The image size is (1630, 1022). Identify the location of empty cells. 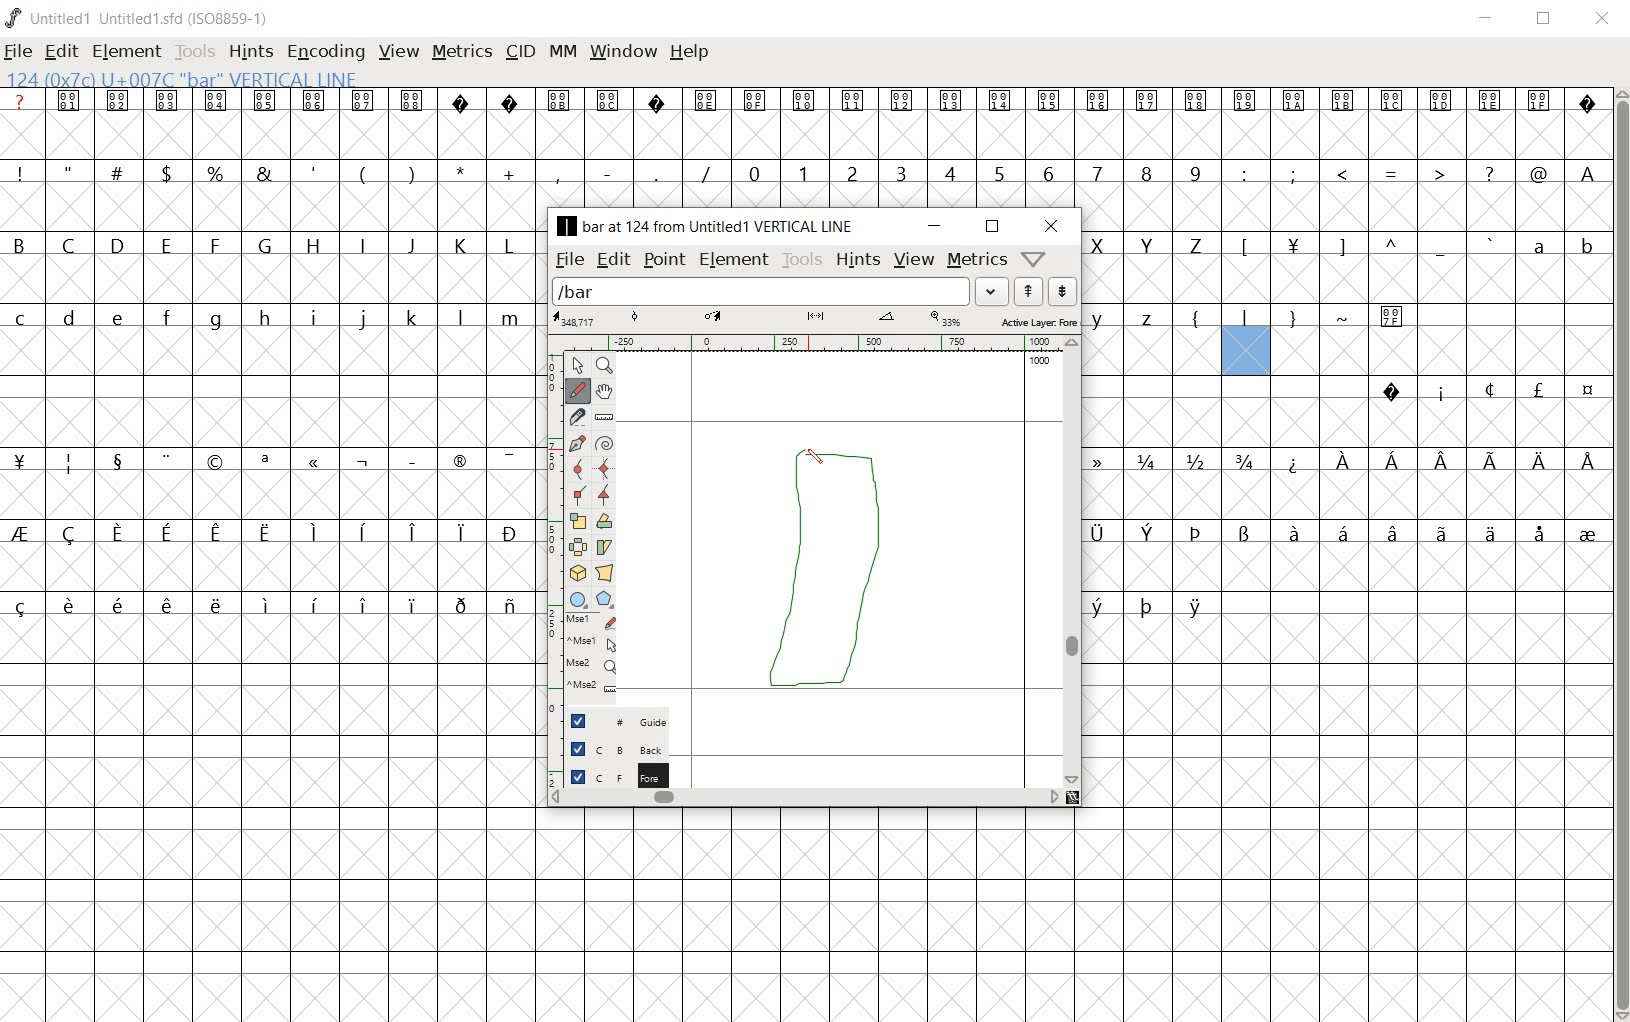
(1345, 565).